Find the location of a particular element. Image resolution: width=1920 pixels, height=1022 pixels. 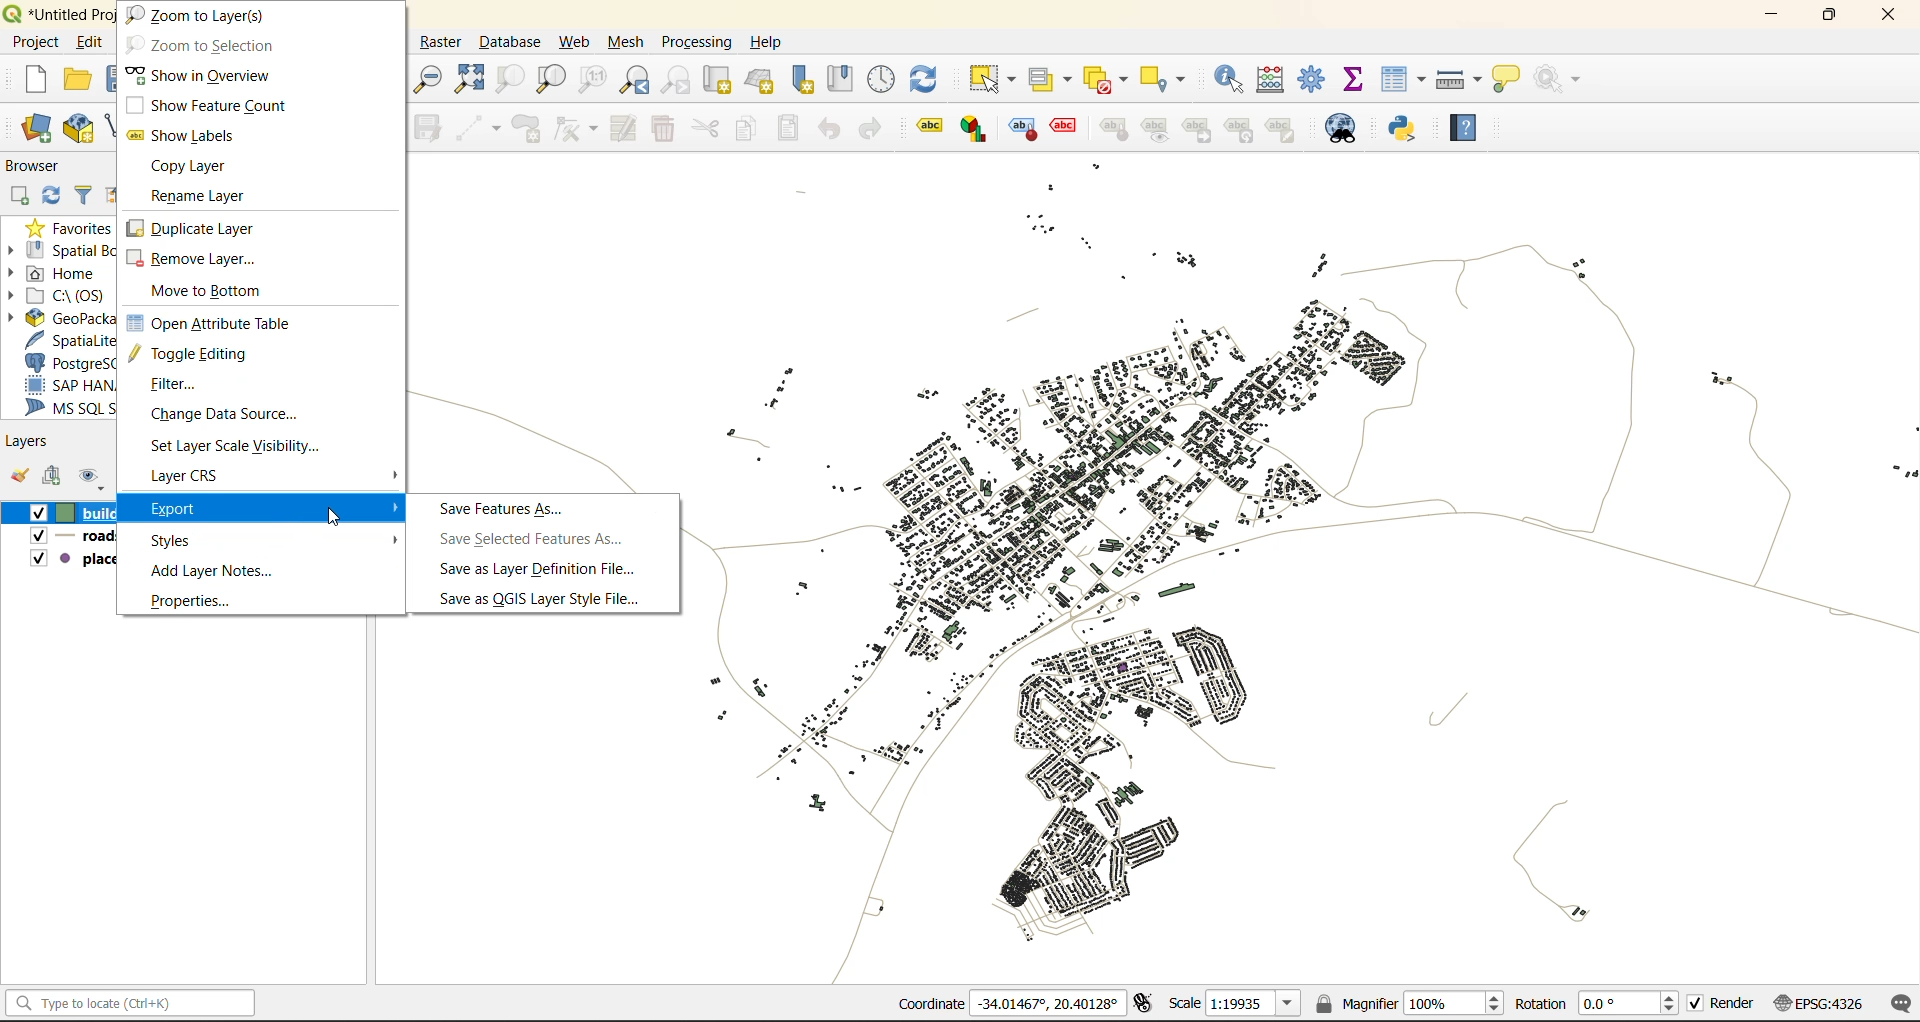

show labels is located at coordinates (190, 140).